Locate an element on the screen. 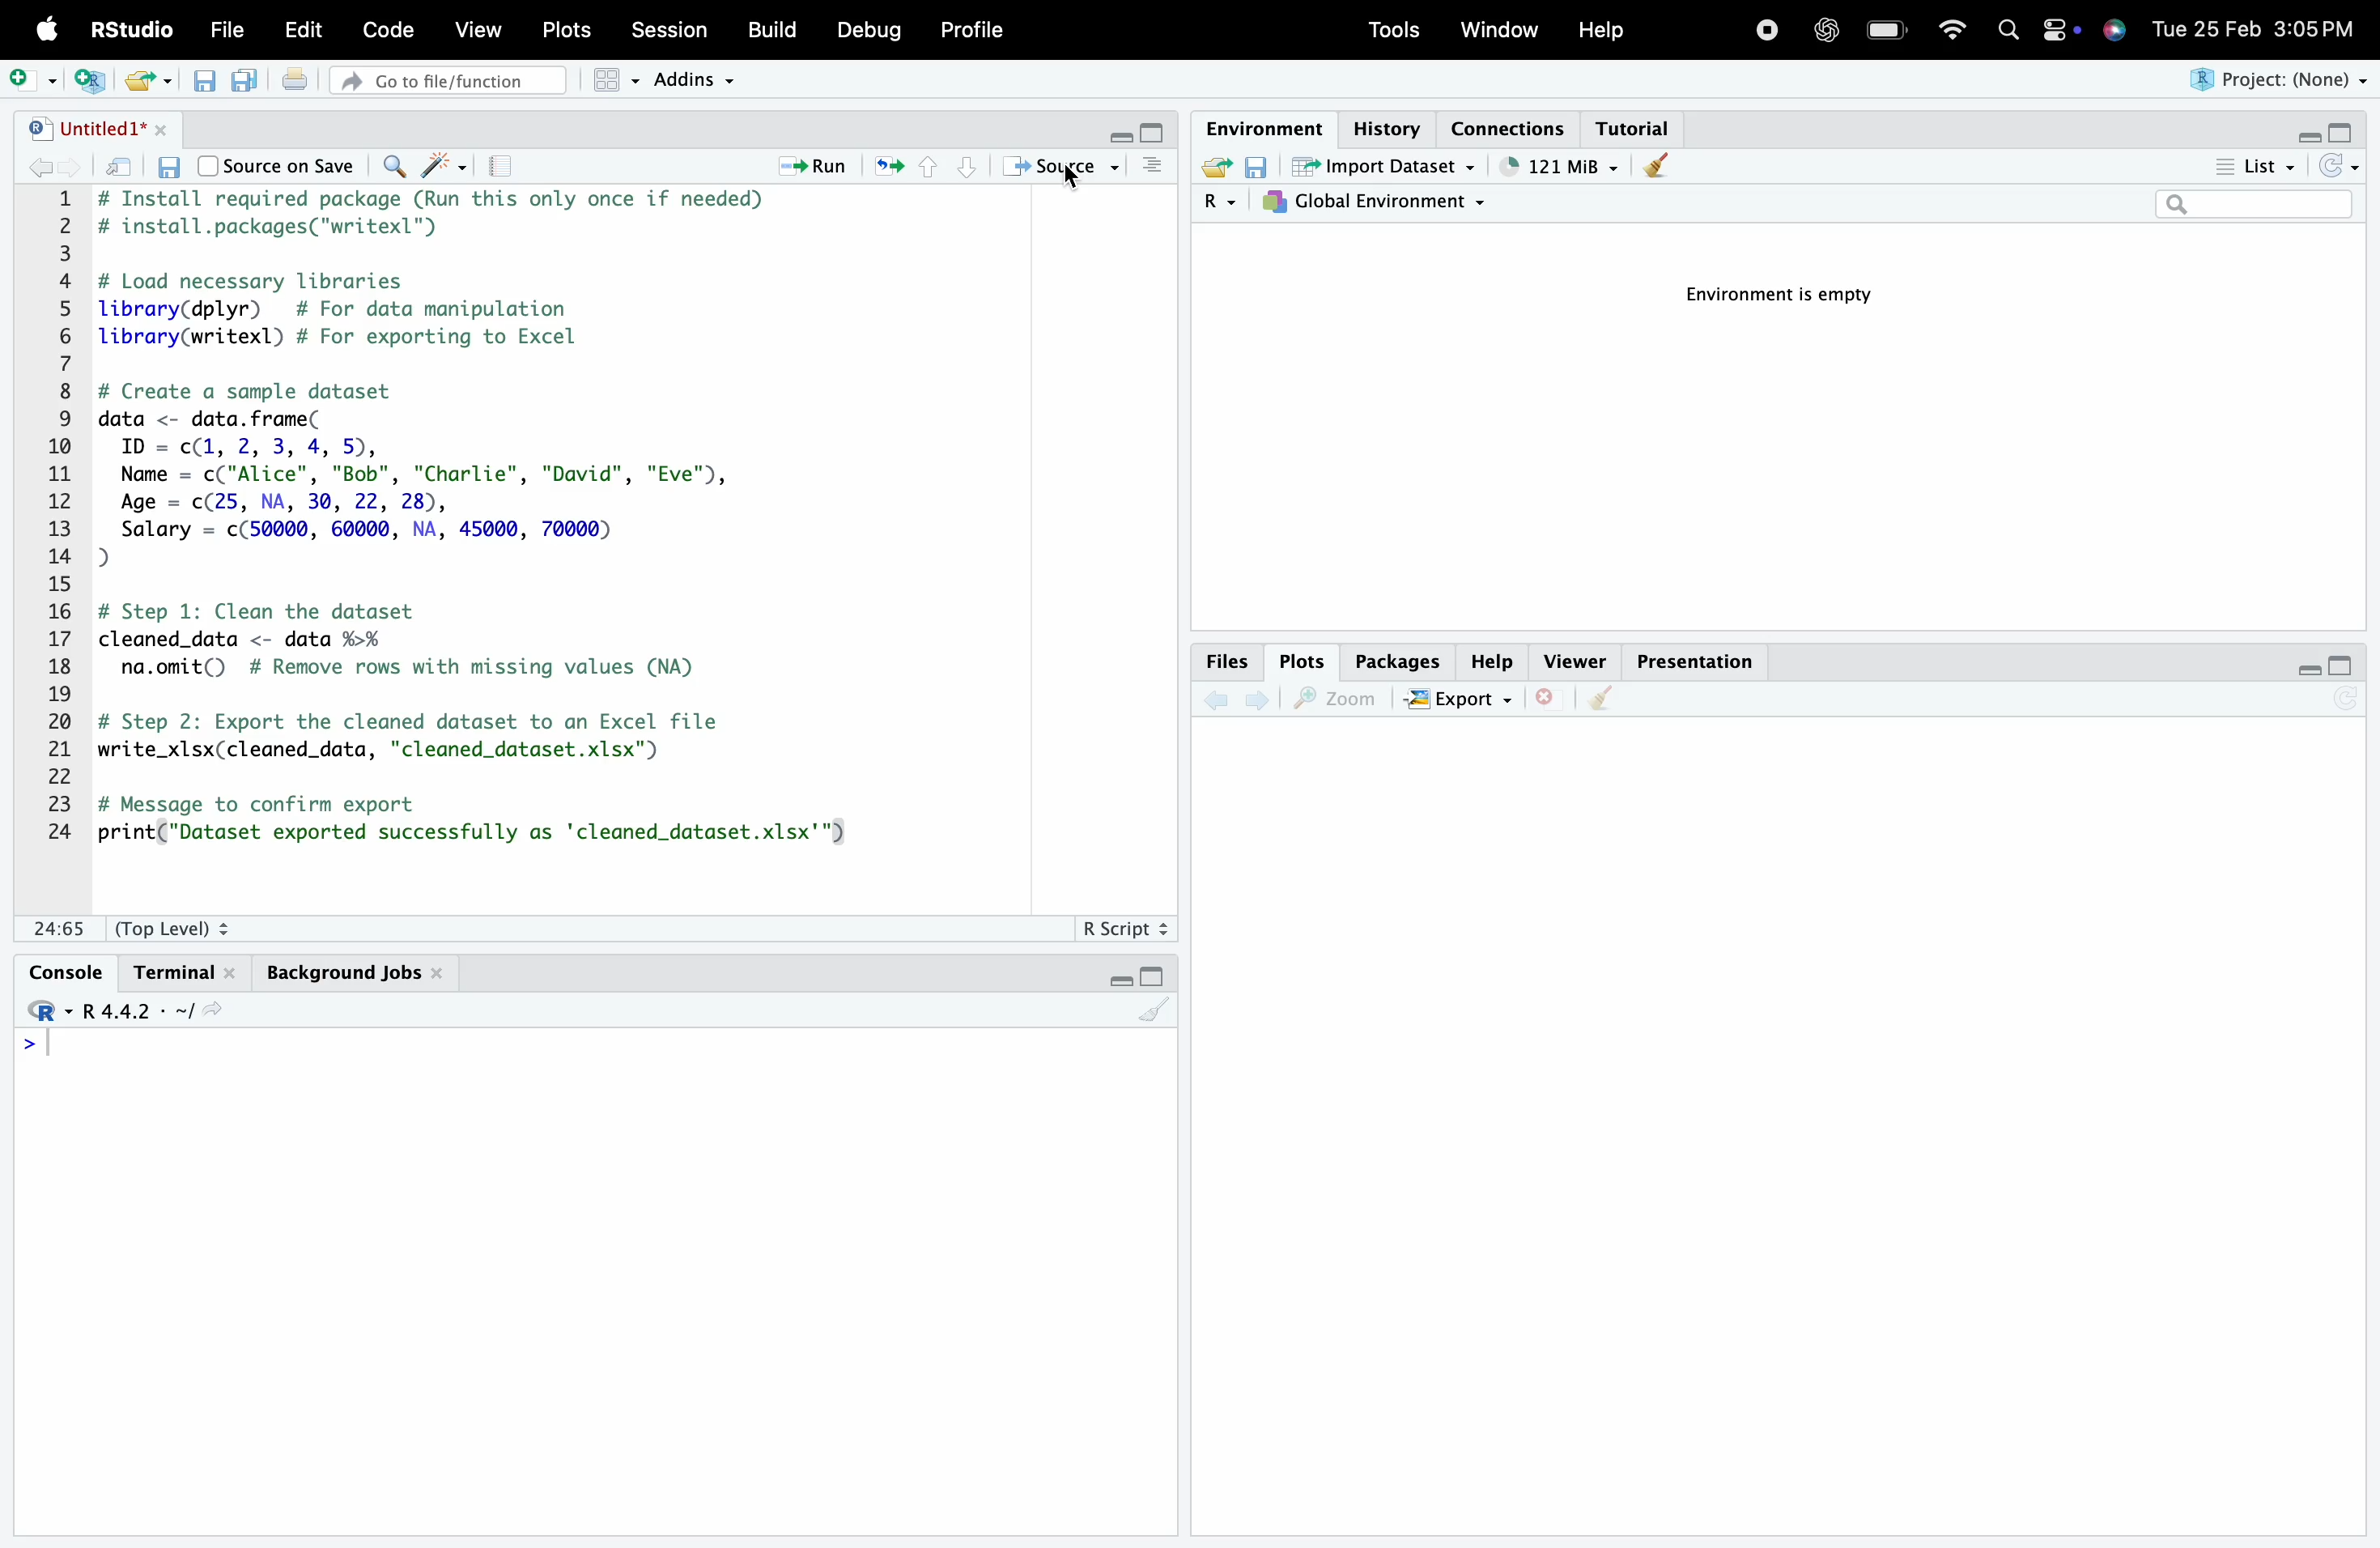  Charging is located at coordinates (1887, 29).